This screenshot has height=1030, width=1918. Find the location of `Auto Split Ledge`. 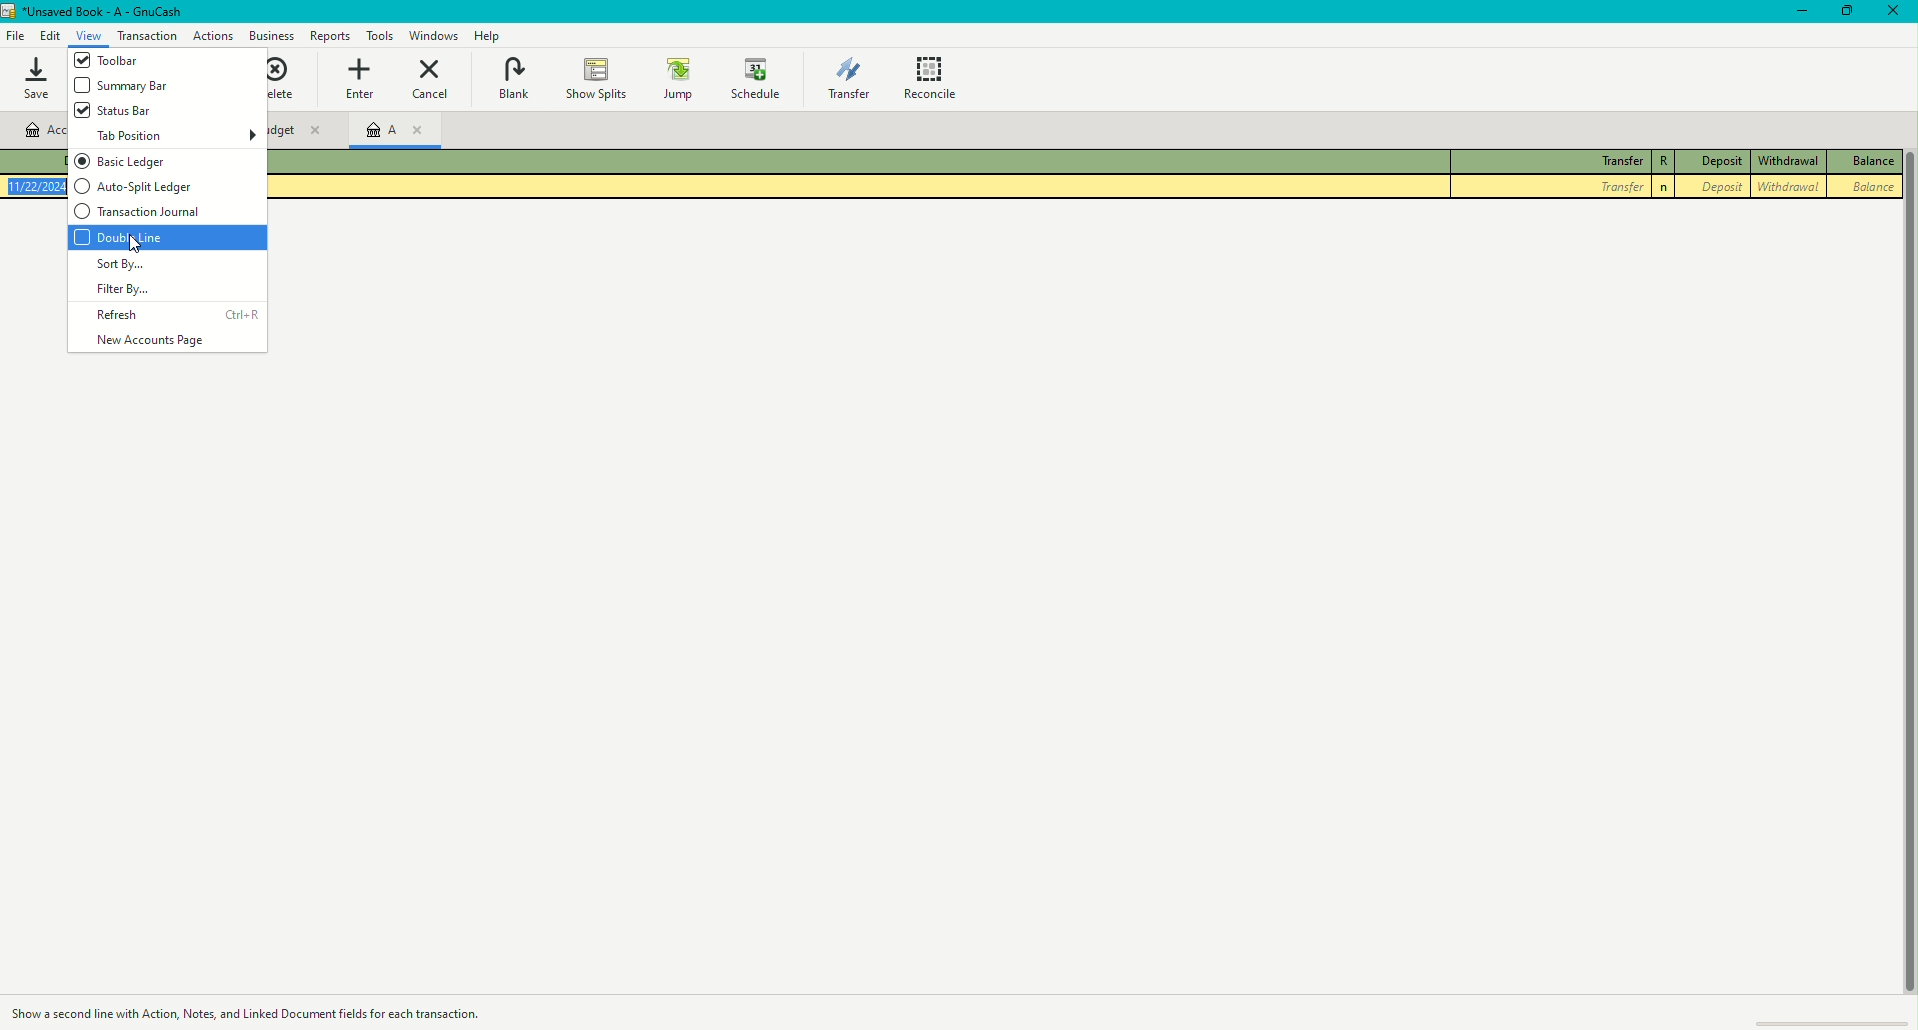

Auto Split Ledge is located at coordinates (160, 187).